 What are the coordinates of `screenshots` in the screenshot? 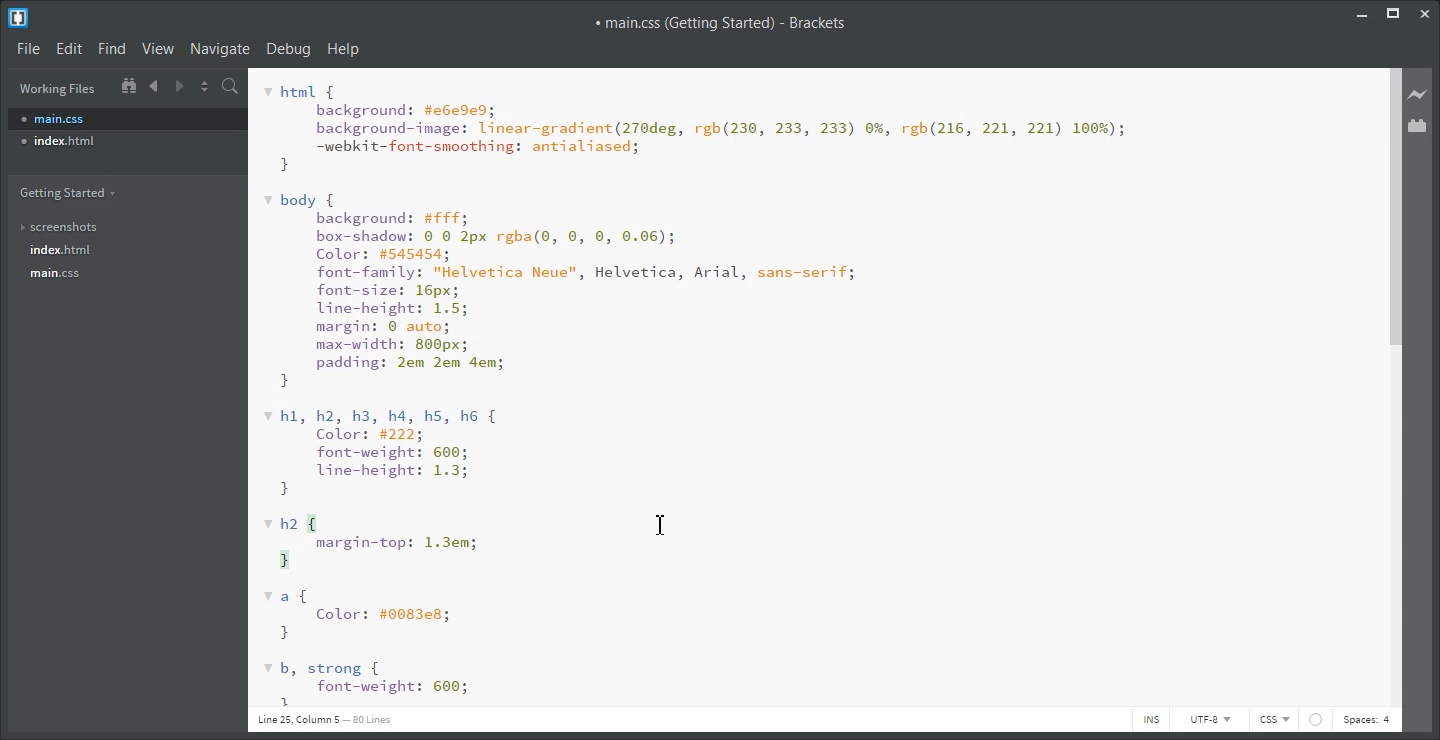 It's located at (67, 228).